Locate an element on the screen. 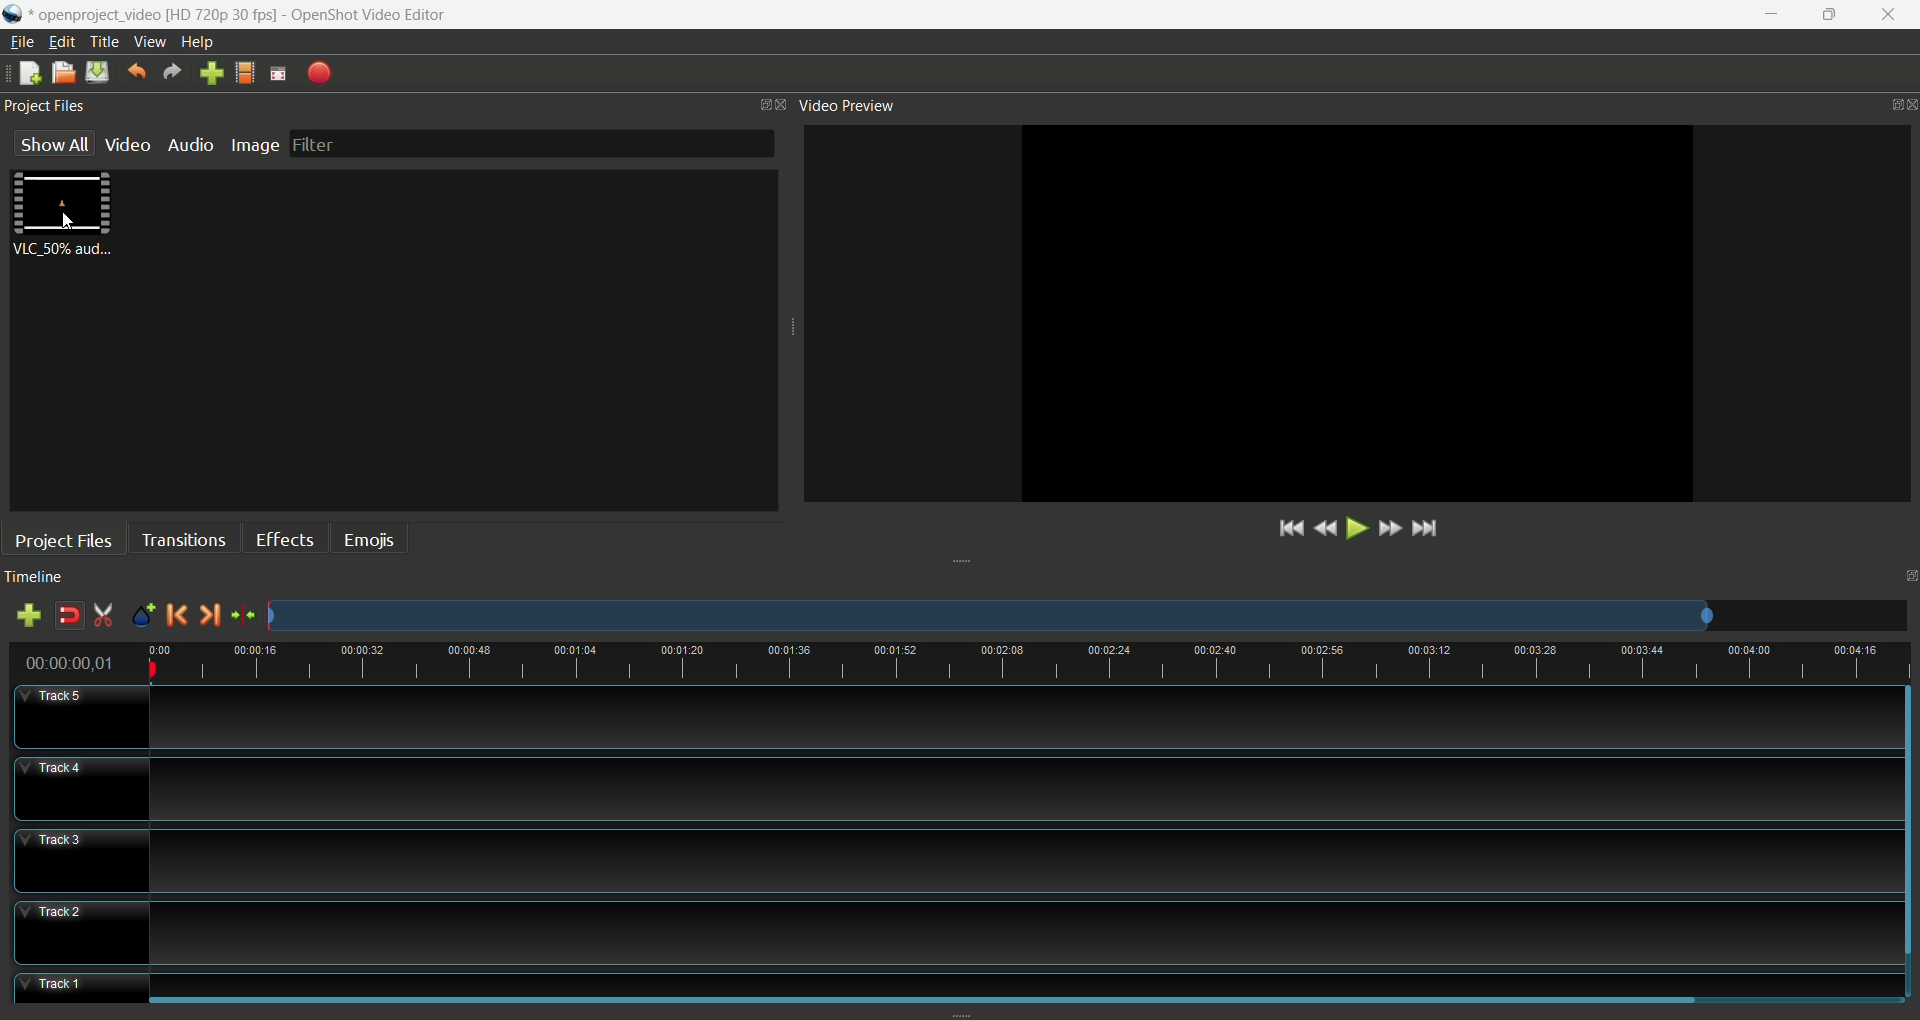  fast forward is located at coordinates (1390, 533).